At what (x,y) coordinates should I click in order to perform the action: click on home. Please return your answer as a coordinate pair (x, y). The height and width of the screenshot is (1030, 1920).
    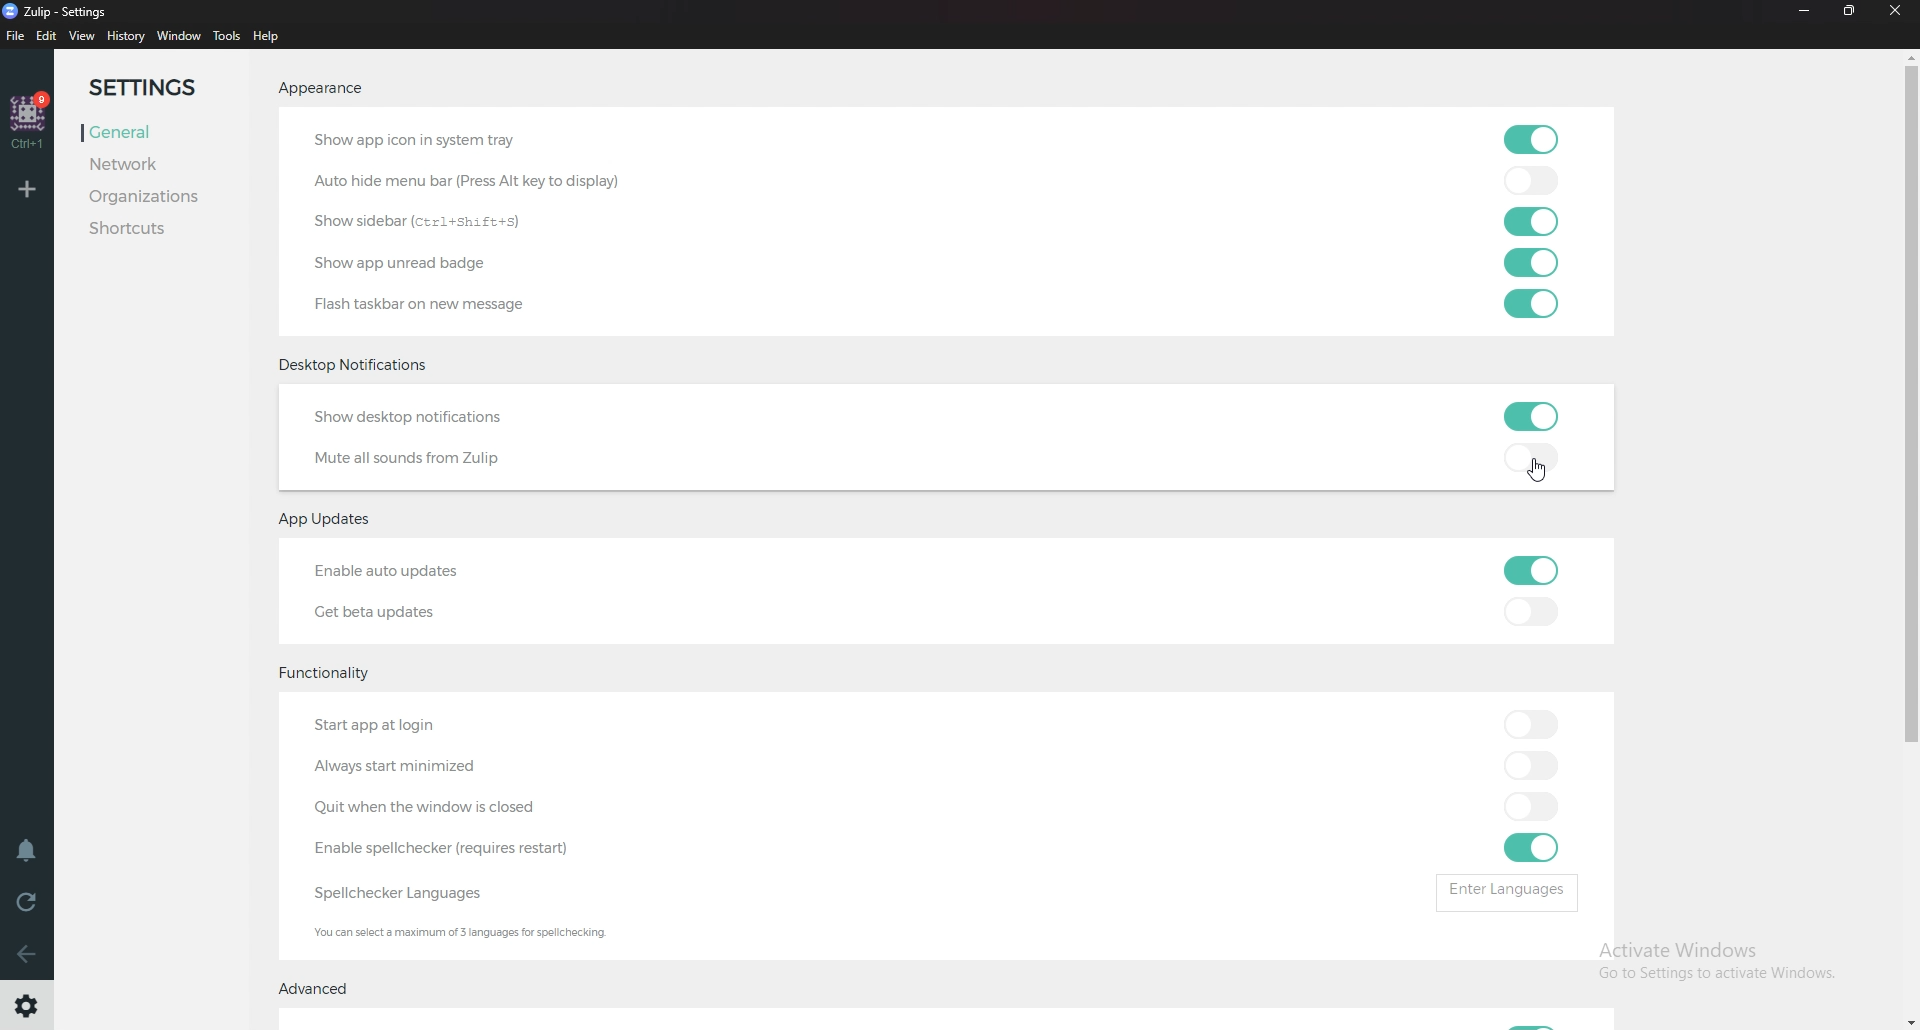
    Looking at the image, I should click on (27, 119).